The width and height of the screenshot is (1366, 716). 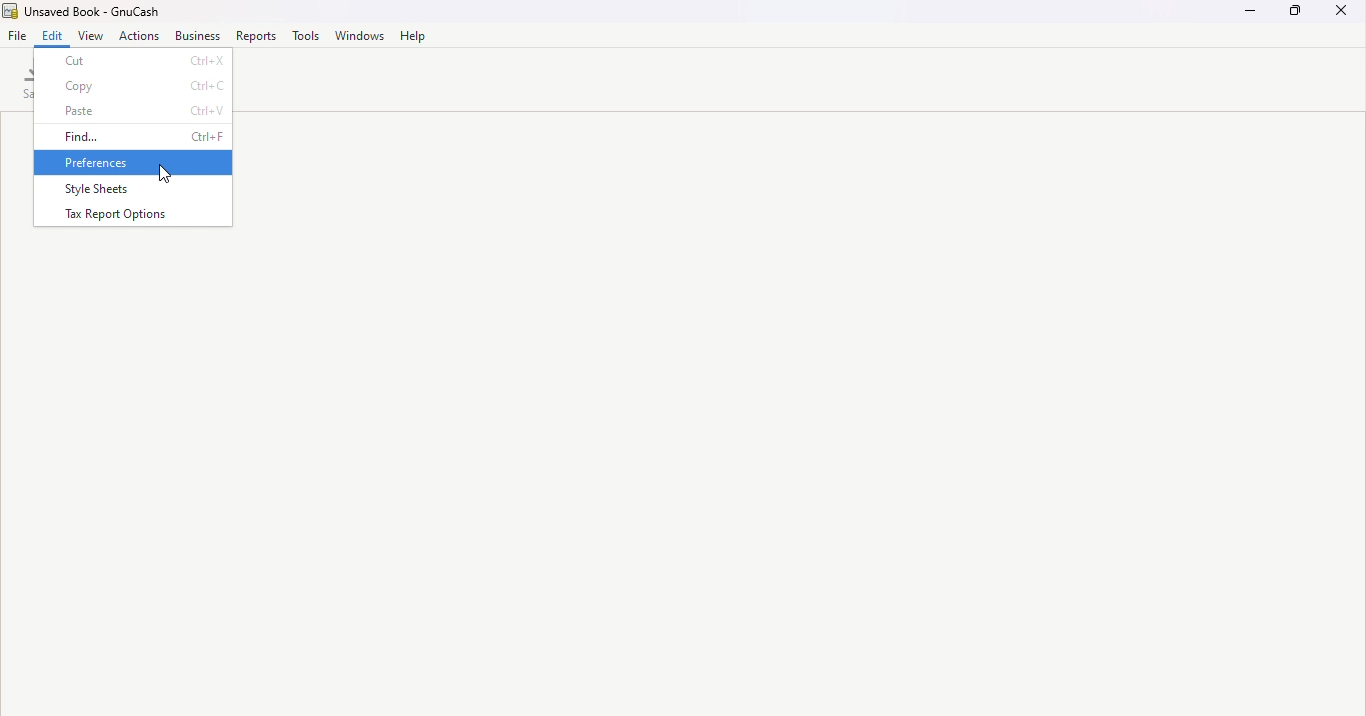 I want to click on Business, so click(x=198, y=35).